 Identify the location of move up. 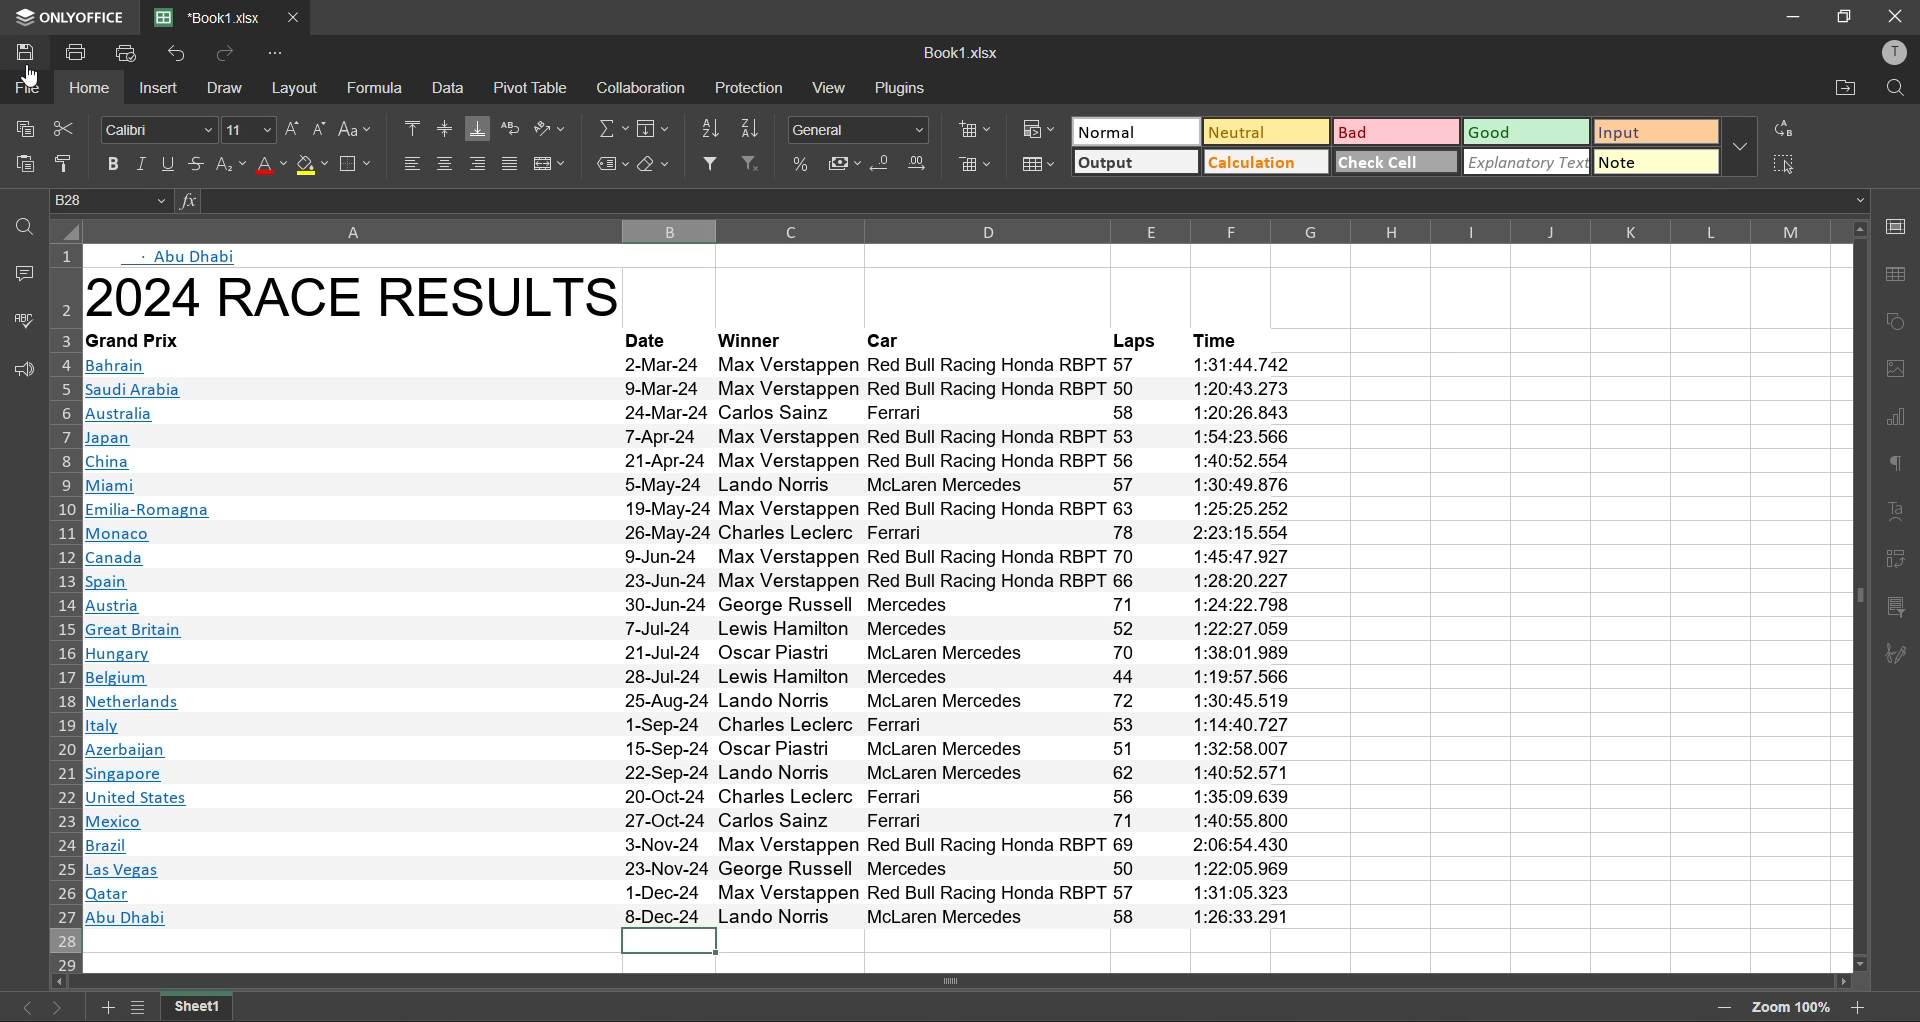
(1858, 236).